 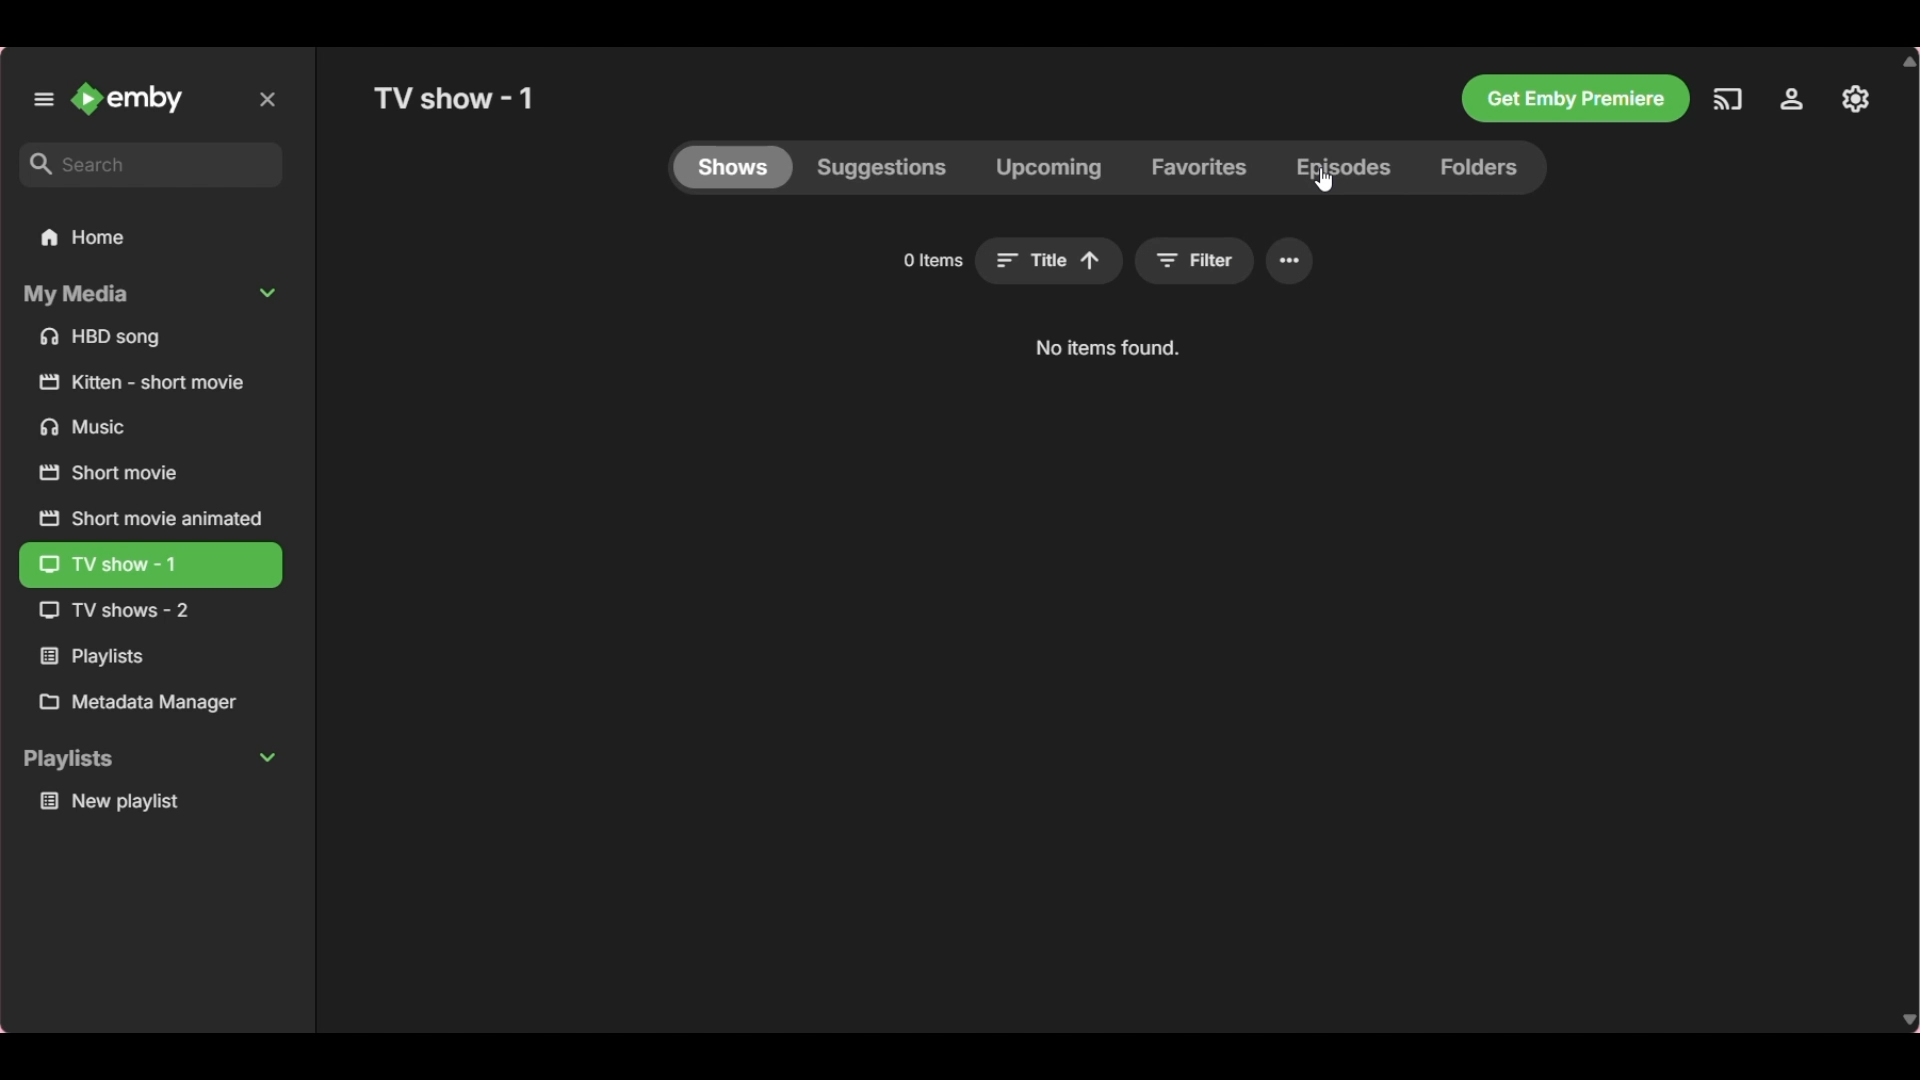 What do you see at coordinates (151, 382) in the screenshot?
I see `Short film` at bounding box center [151, 382].